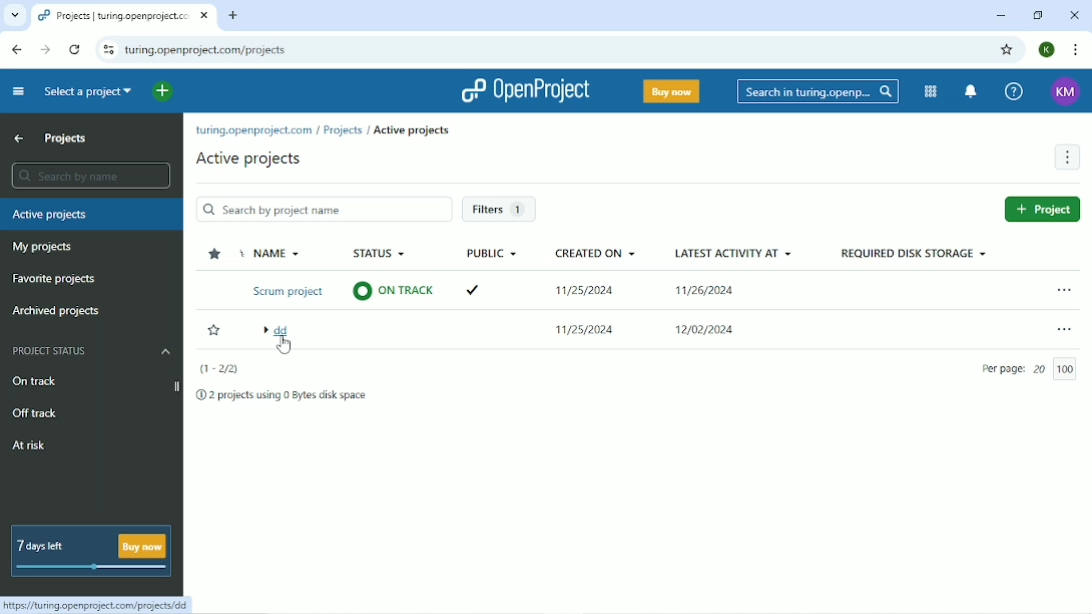 Image resolution: width=1092 pixels, height=614 pixels. I want to click on Buy now, so click(670, 91).